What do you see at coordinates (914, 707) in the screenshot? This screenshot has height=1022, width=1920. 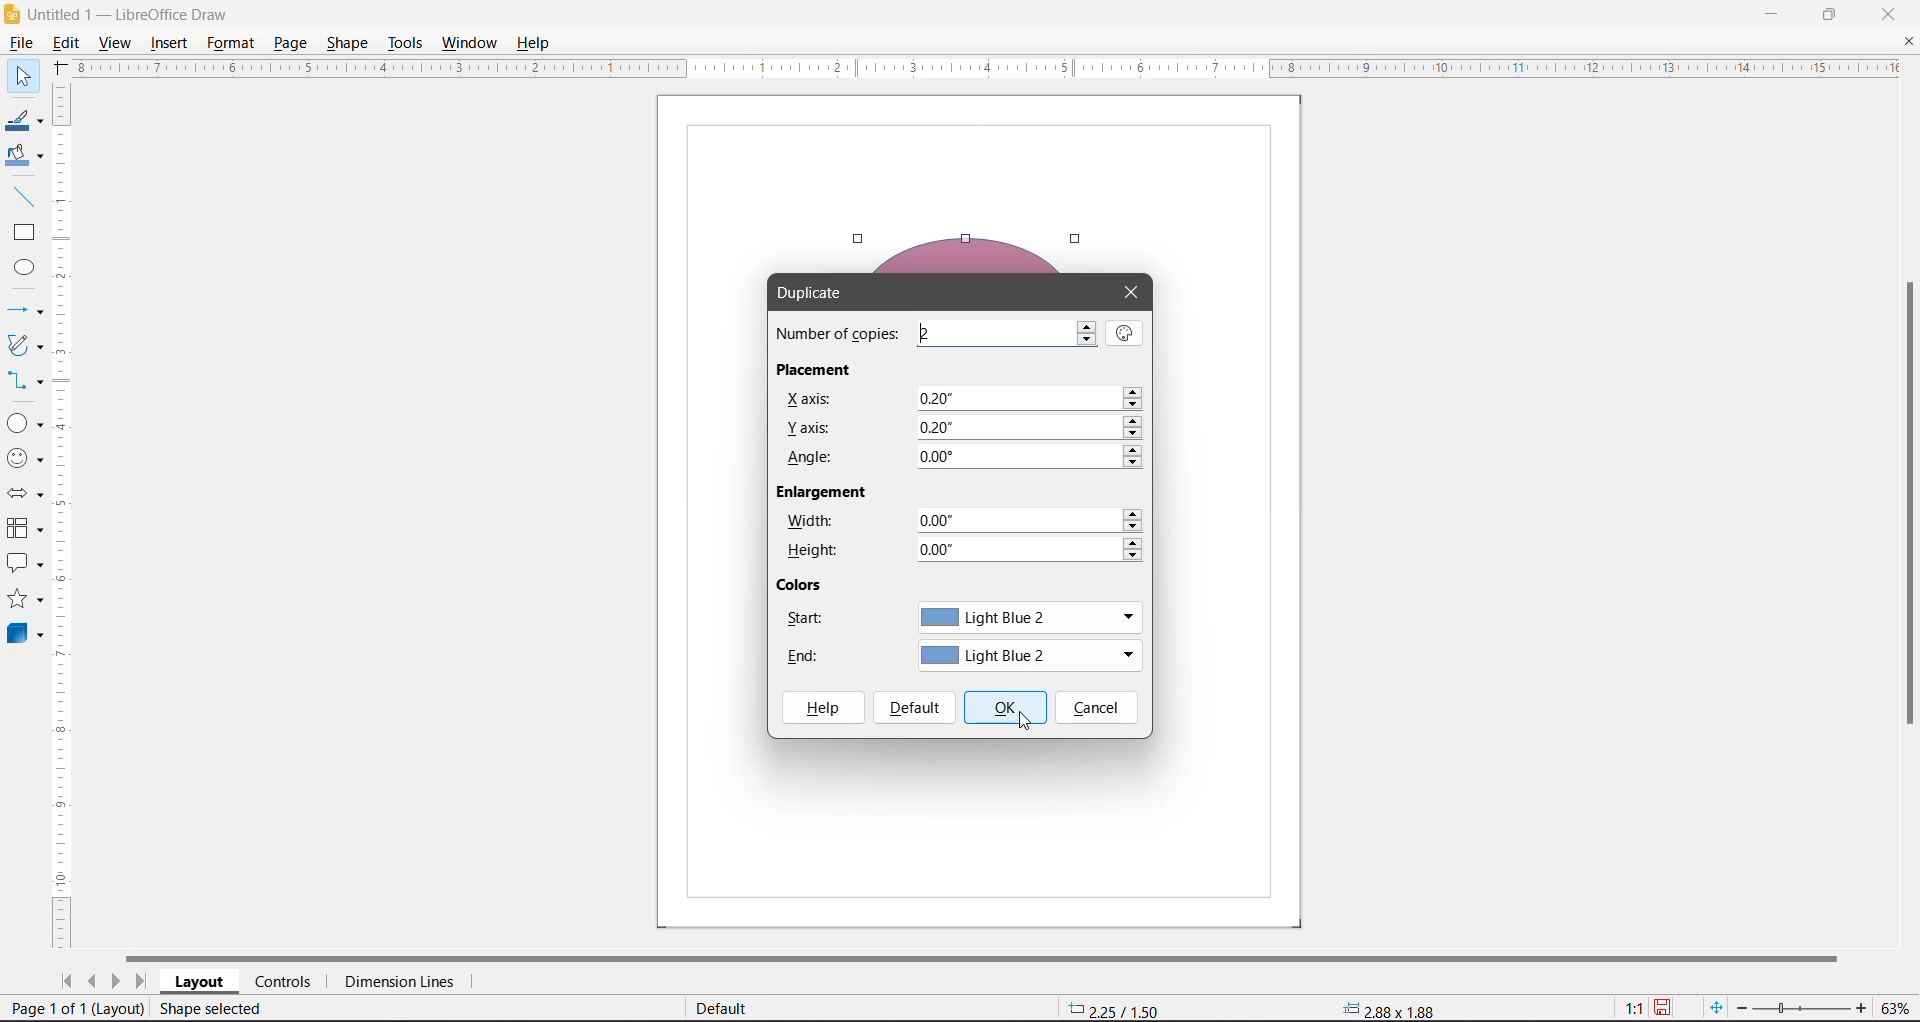 I see `Default` at bounding box center [914, 707].